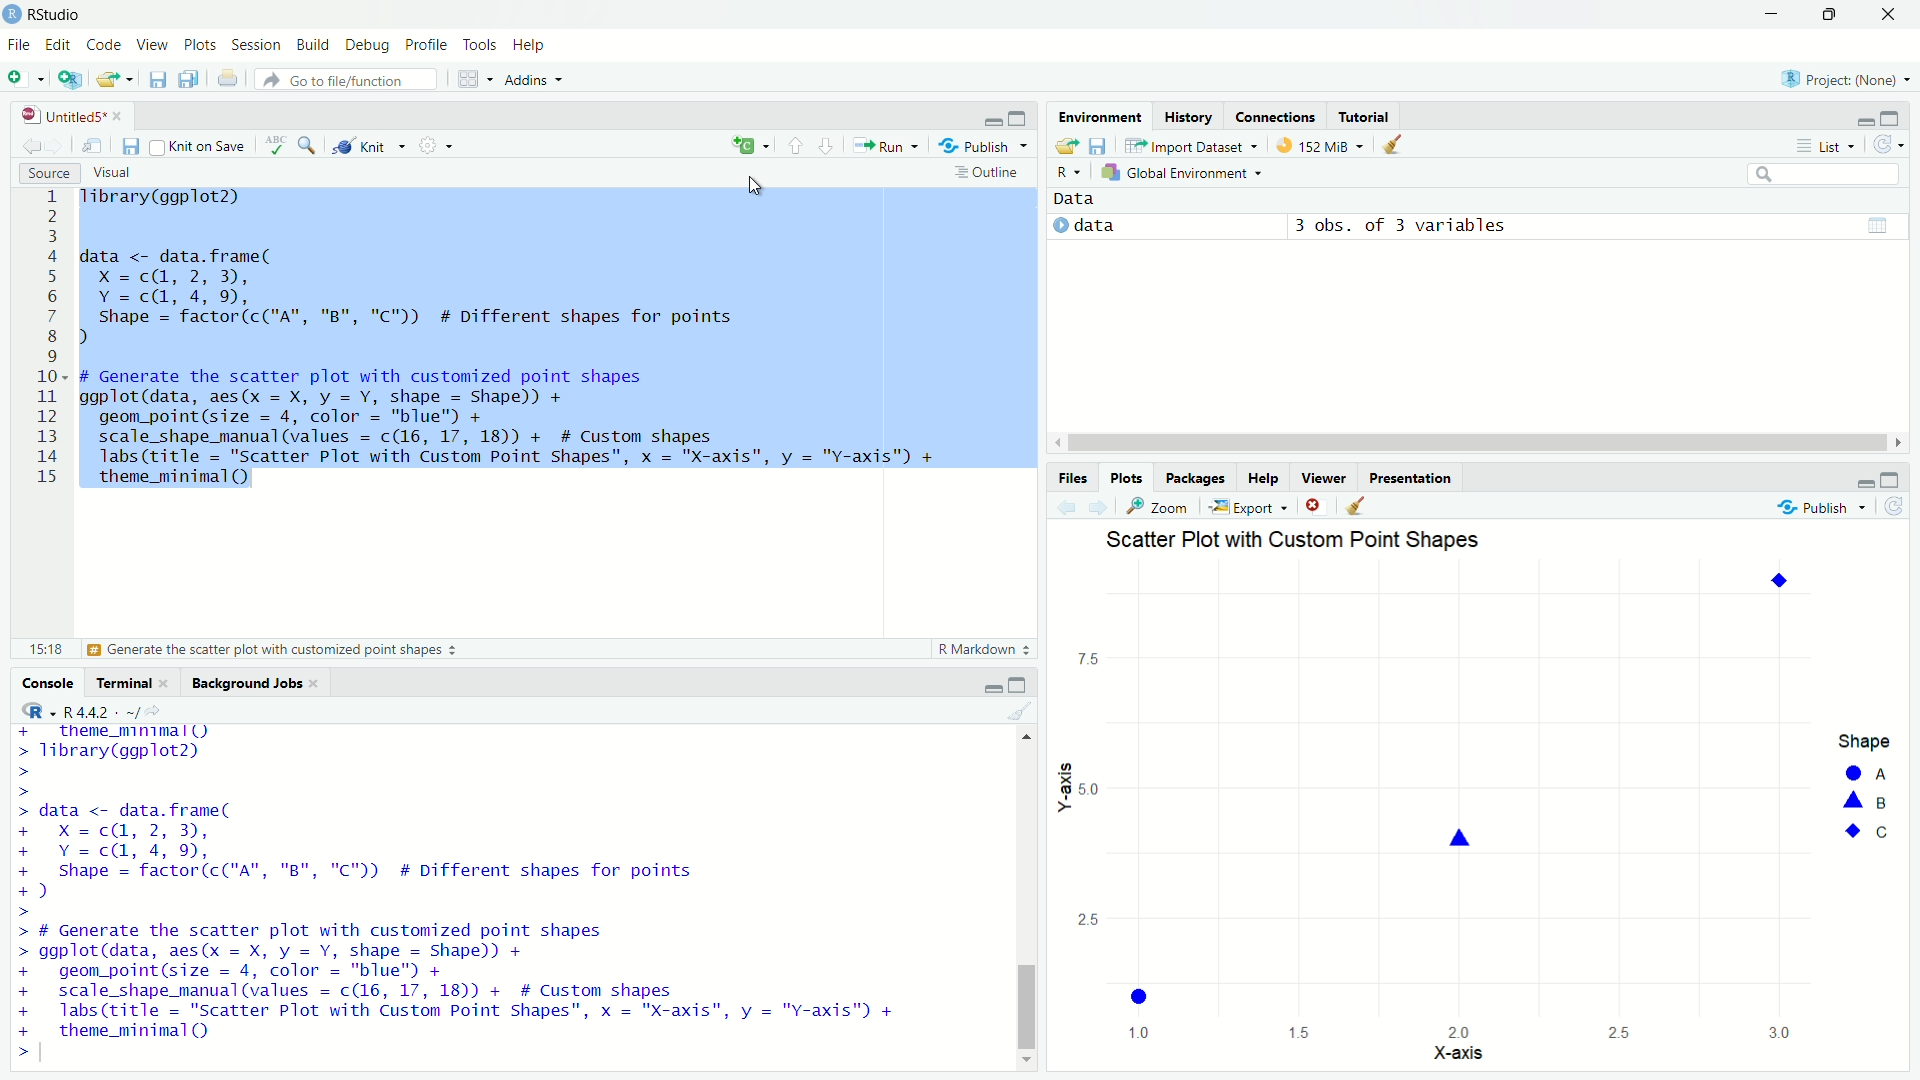 Image resolution: width=1920 pixels, height=1080 pixels. Describe the element at coordinates (164, 683) in the screenshot. I see `close` at that location.